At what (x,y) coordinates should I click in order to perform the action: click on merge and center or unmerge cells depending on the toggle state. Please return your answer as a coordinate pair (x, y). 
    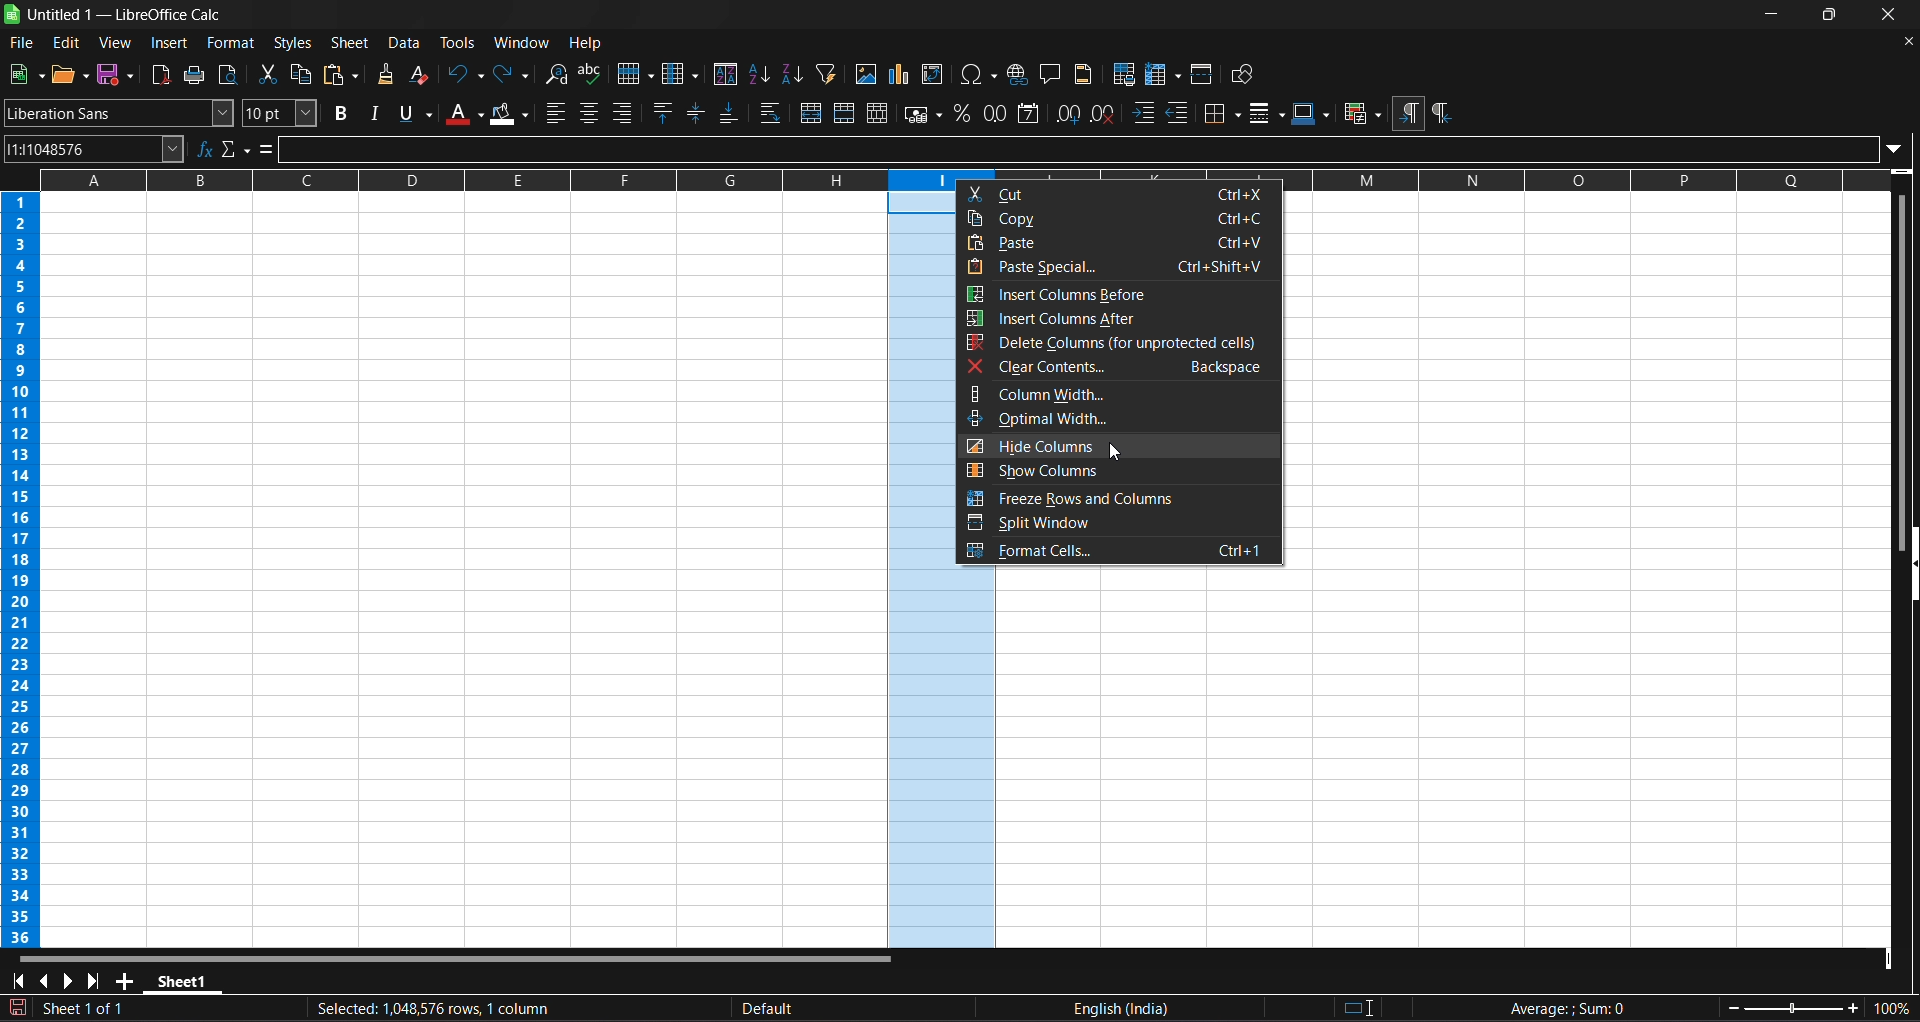
    Looking at the image, I should click on (814, 113).